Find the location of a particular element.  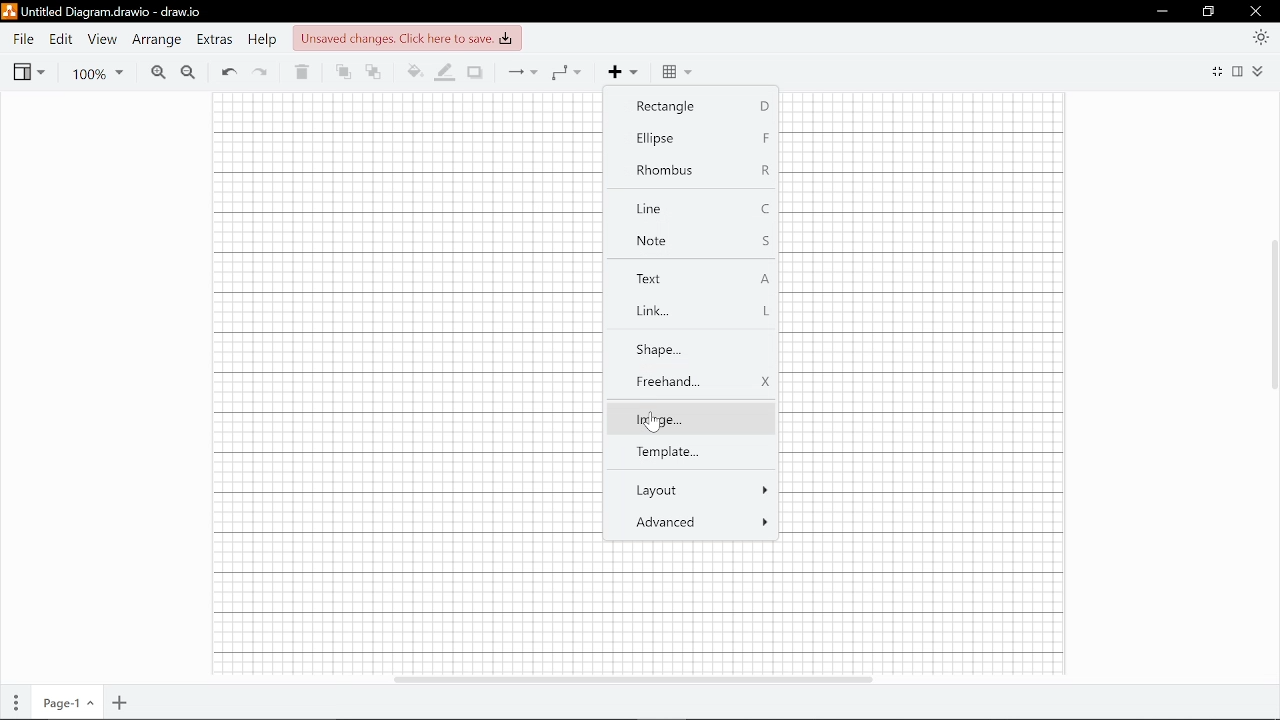

Extras is located at coordinates (214, 42).